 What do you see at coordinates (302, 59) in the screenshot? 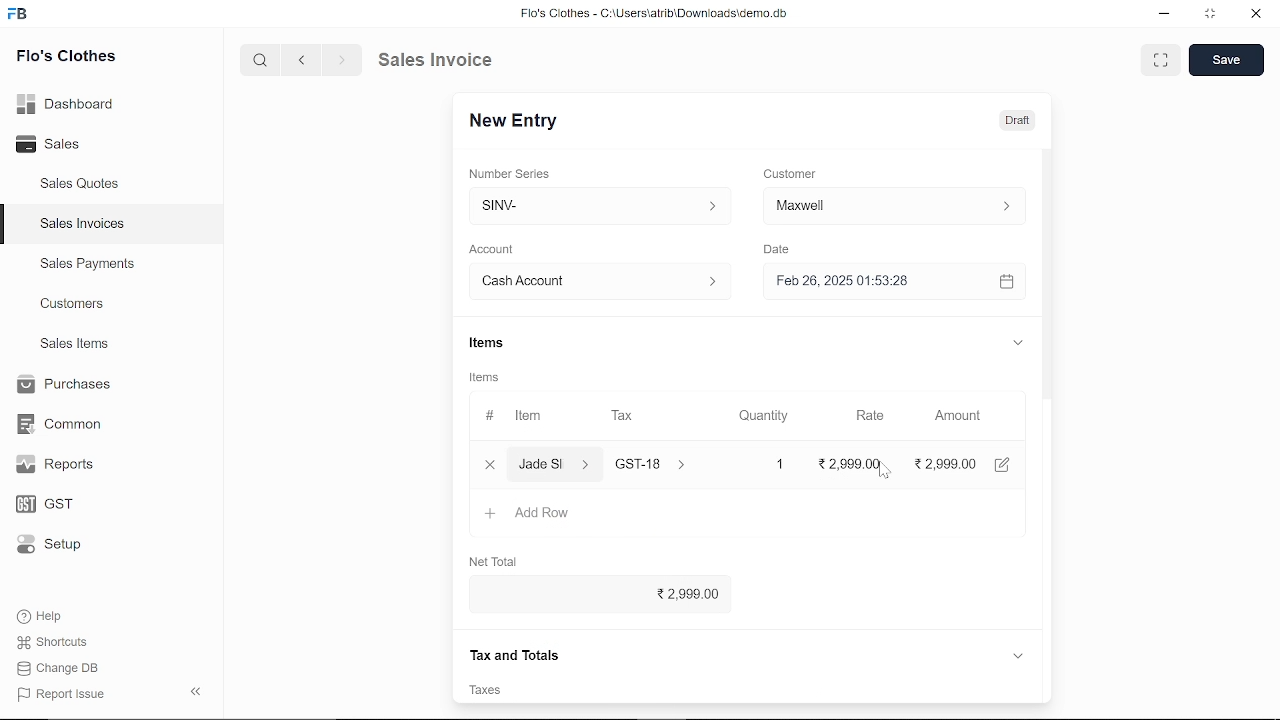
I see `previous` at bounding box center [302, 59].